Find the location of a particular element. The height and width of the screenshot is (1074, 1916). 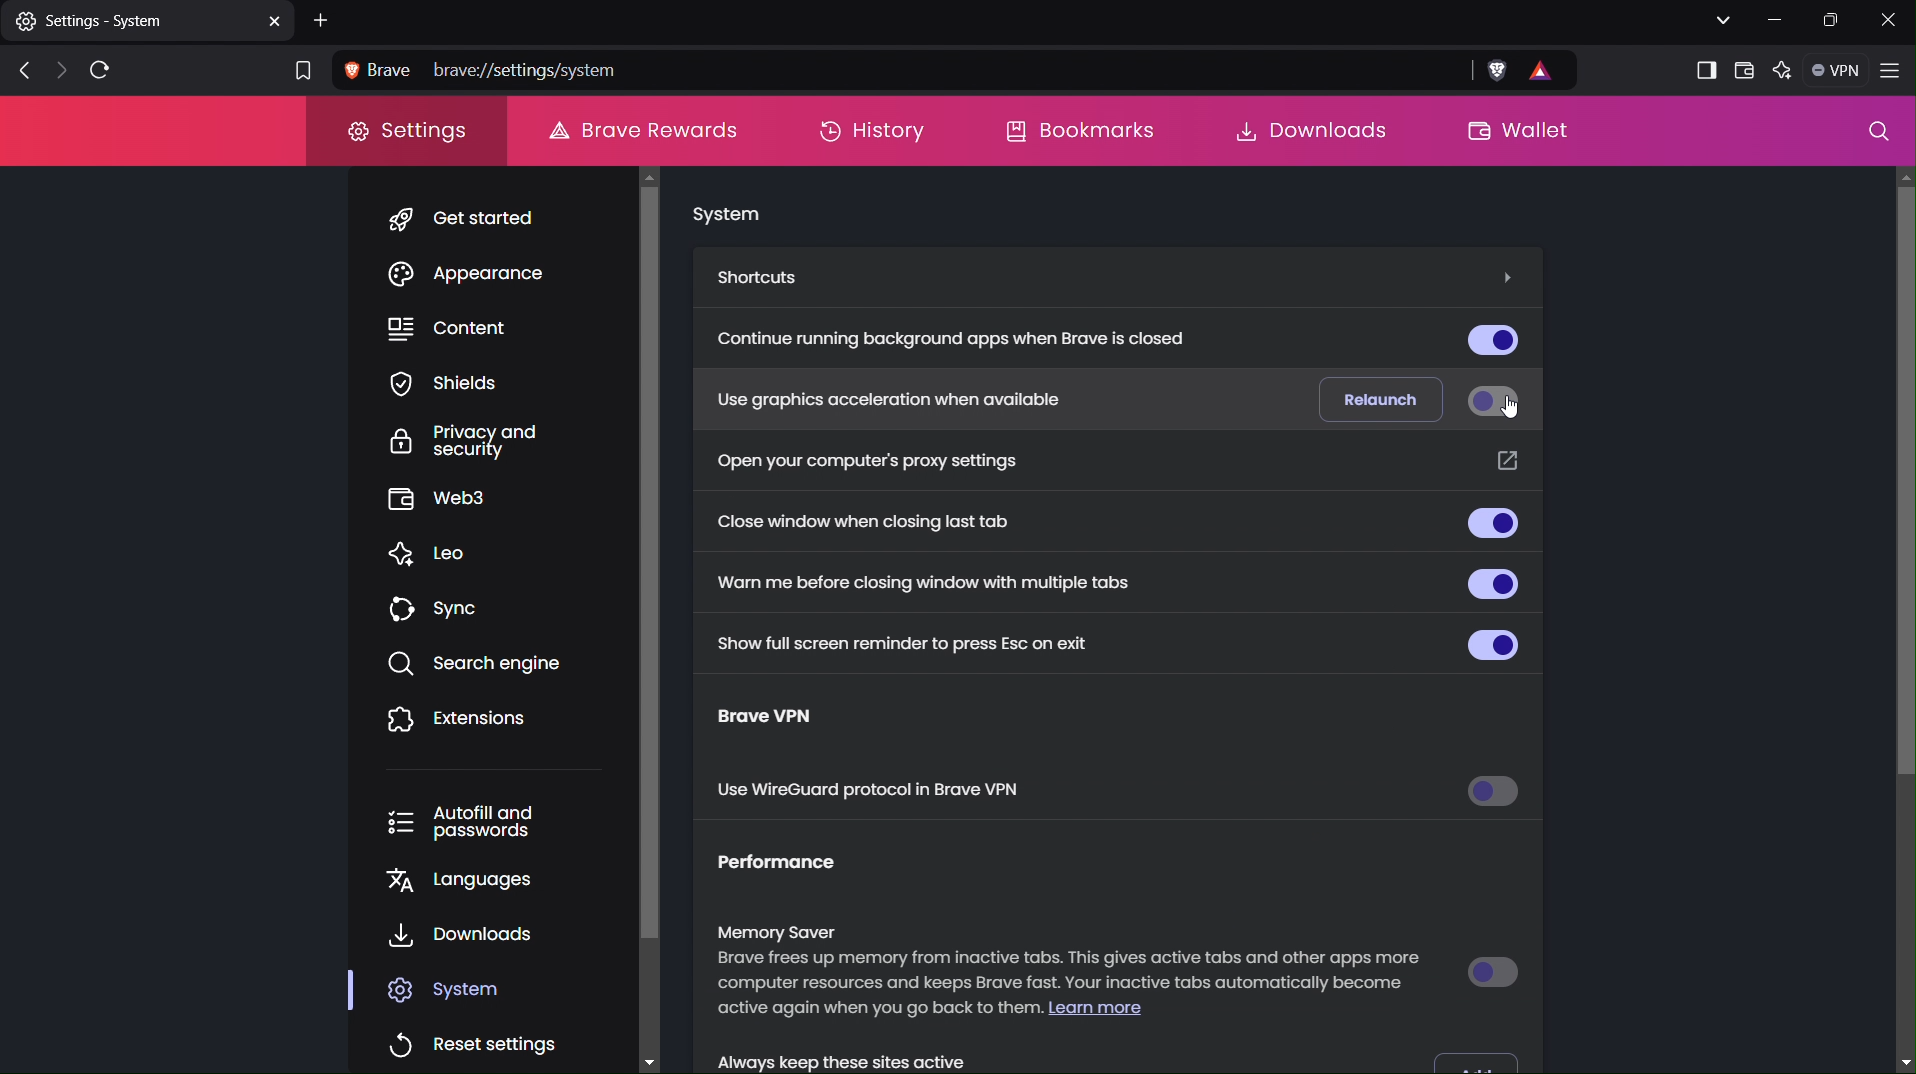

Application Menu is located at coordinates (1892, 73).